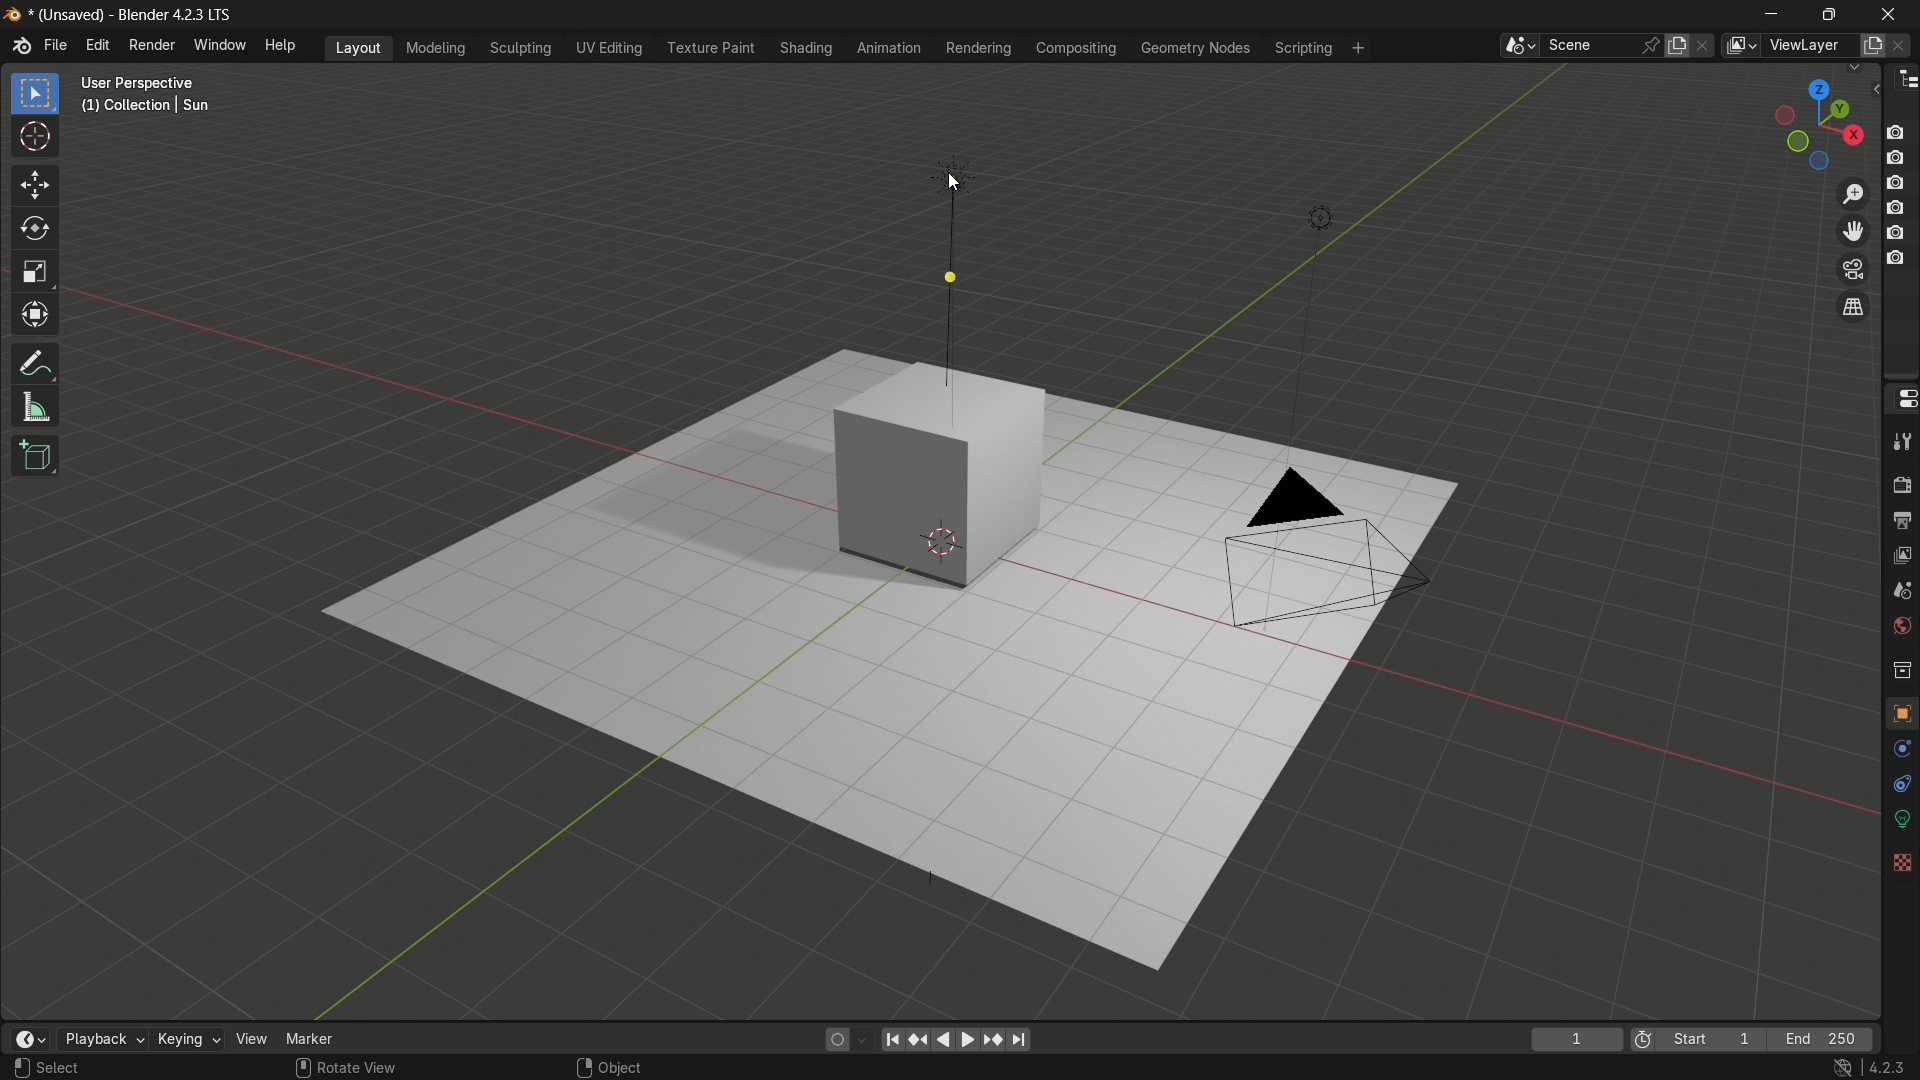  Describe the element at coordinates (1903, 627) in the screenshot. I see `world` at that location.